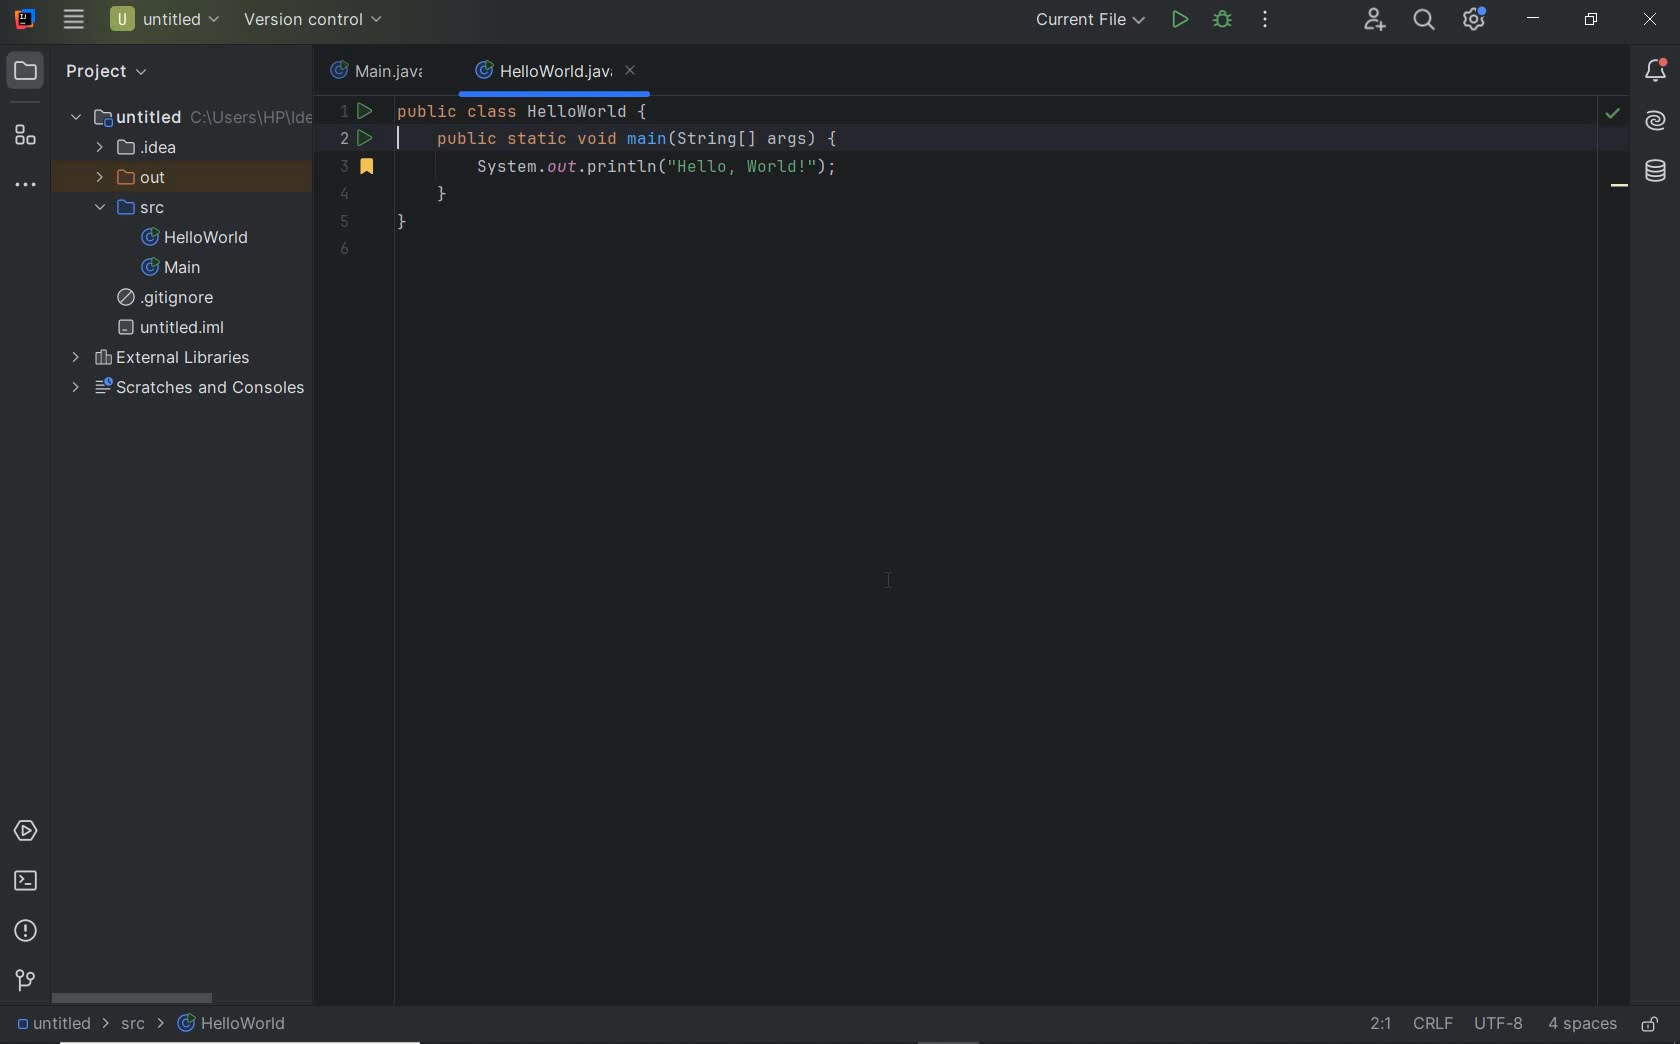  I want to click on project name, so click(166, 19).